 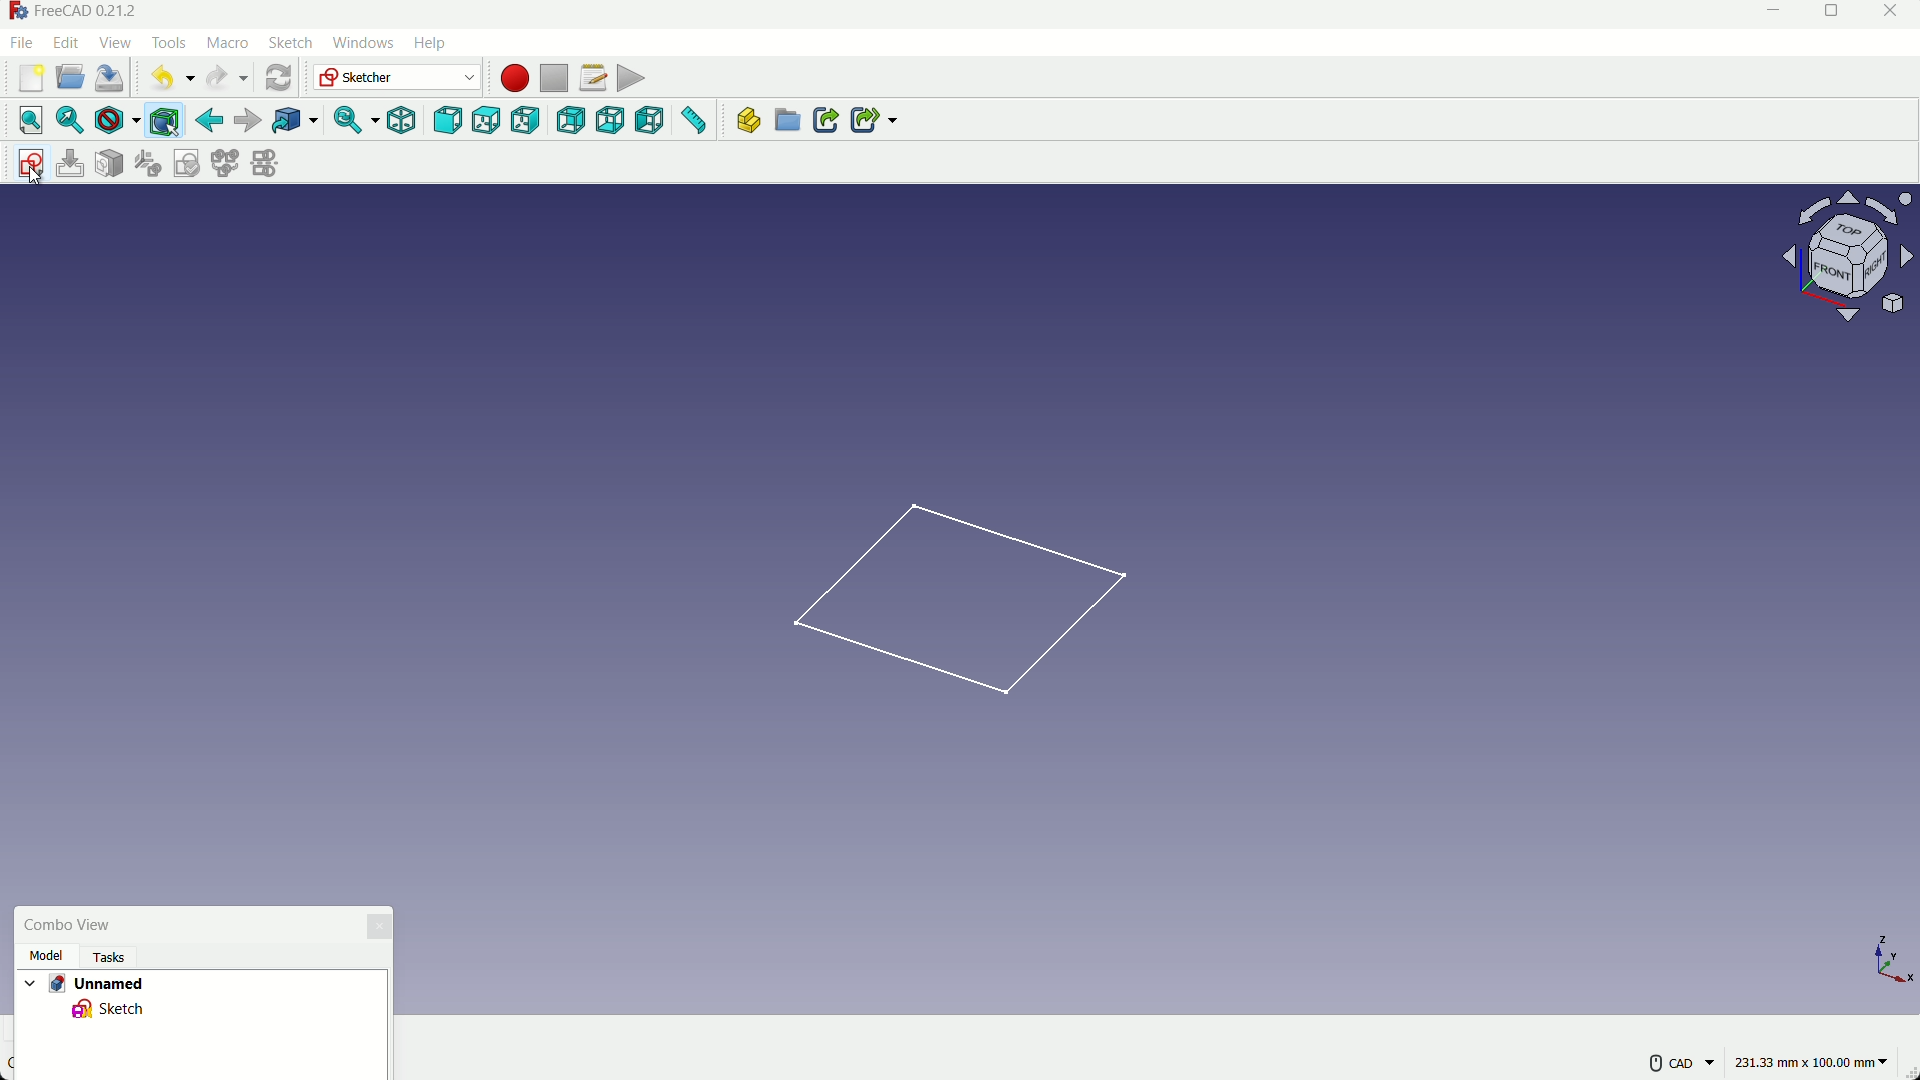 I want to click on create link, so click(x=825, y=120).